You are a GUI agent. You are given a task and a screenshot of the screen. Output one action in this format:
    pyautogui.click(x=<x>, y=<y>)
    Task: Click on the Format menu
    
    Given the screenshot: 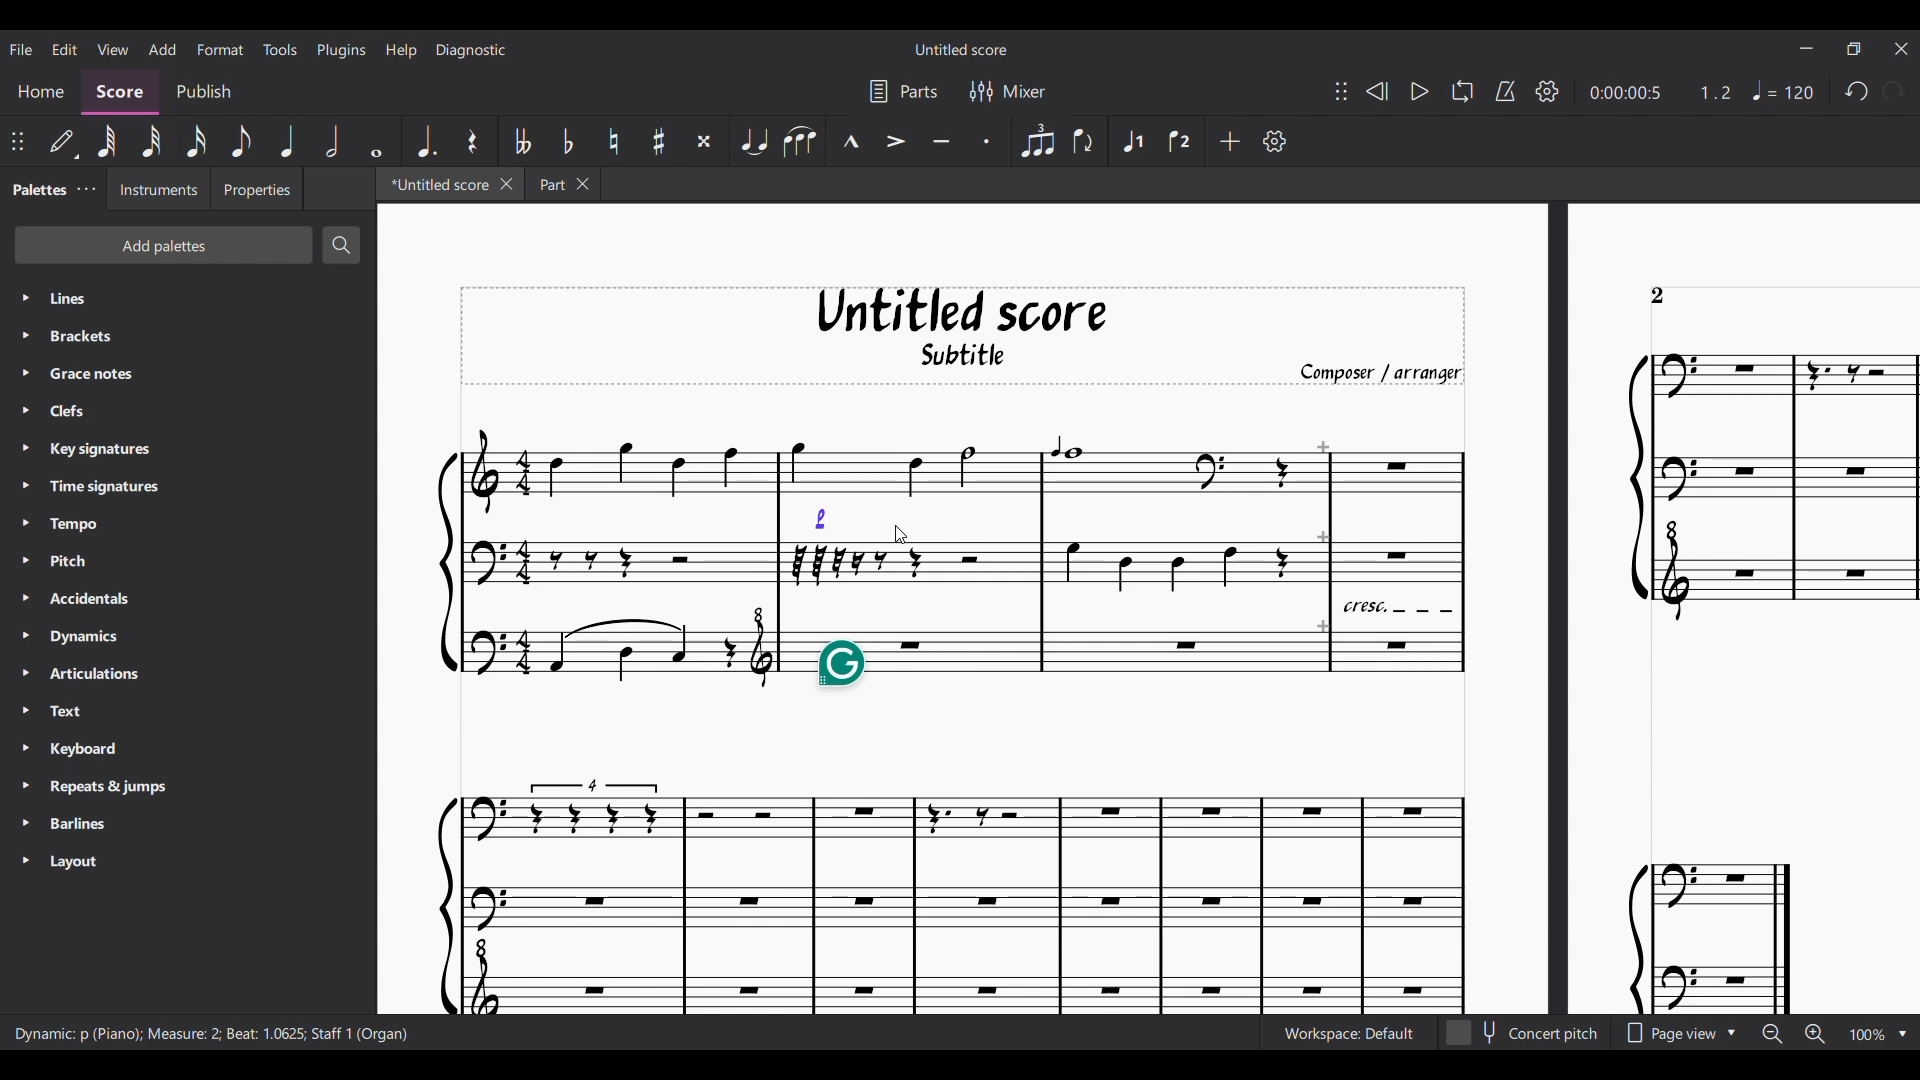 What is the action you would take?
    pyautogui.click(x=220, y=49)
    